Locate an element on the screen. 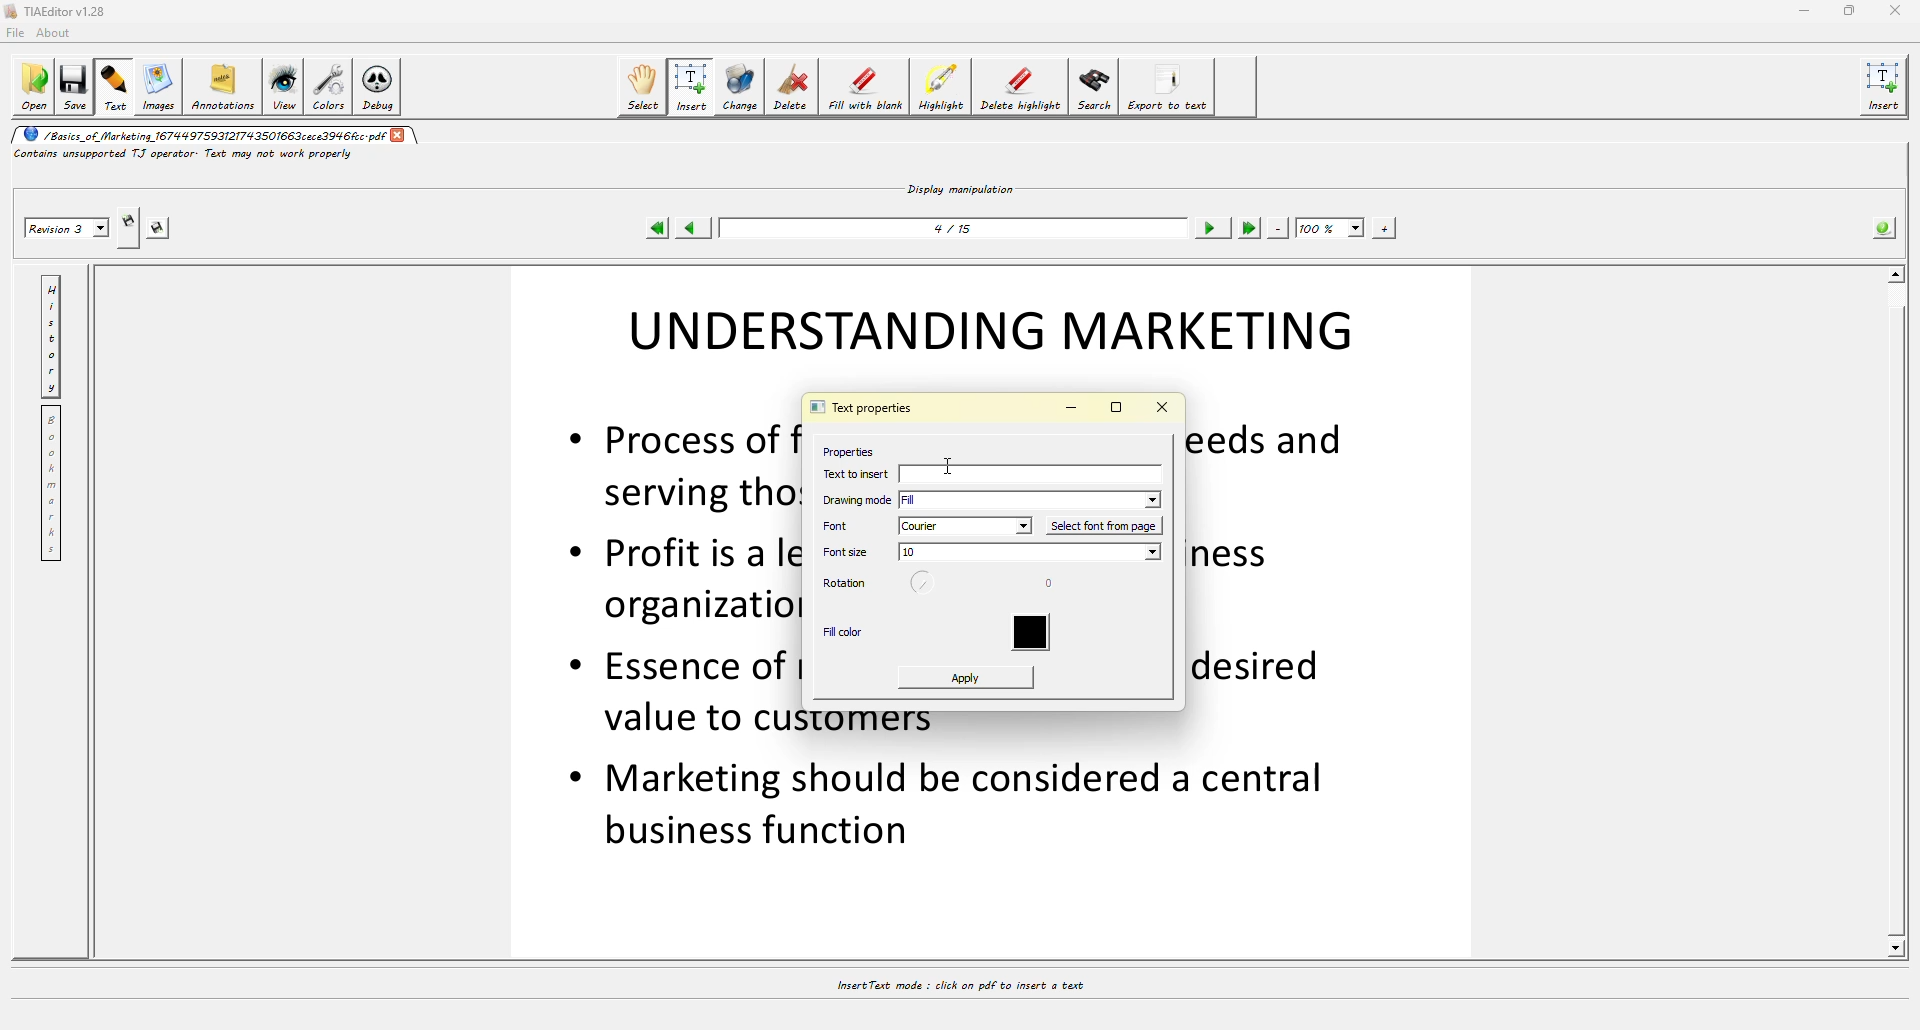 This screenshot has width=1920, height=1030. insert is located at coordinates (694, 86).